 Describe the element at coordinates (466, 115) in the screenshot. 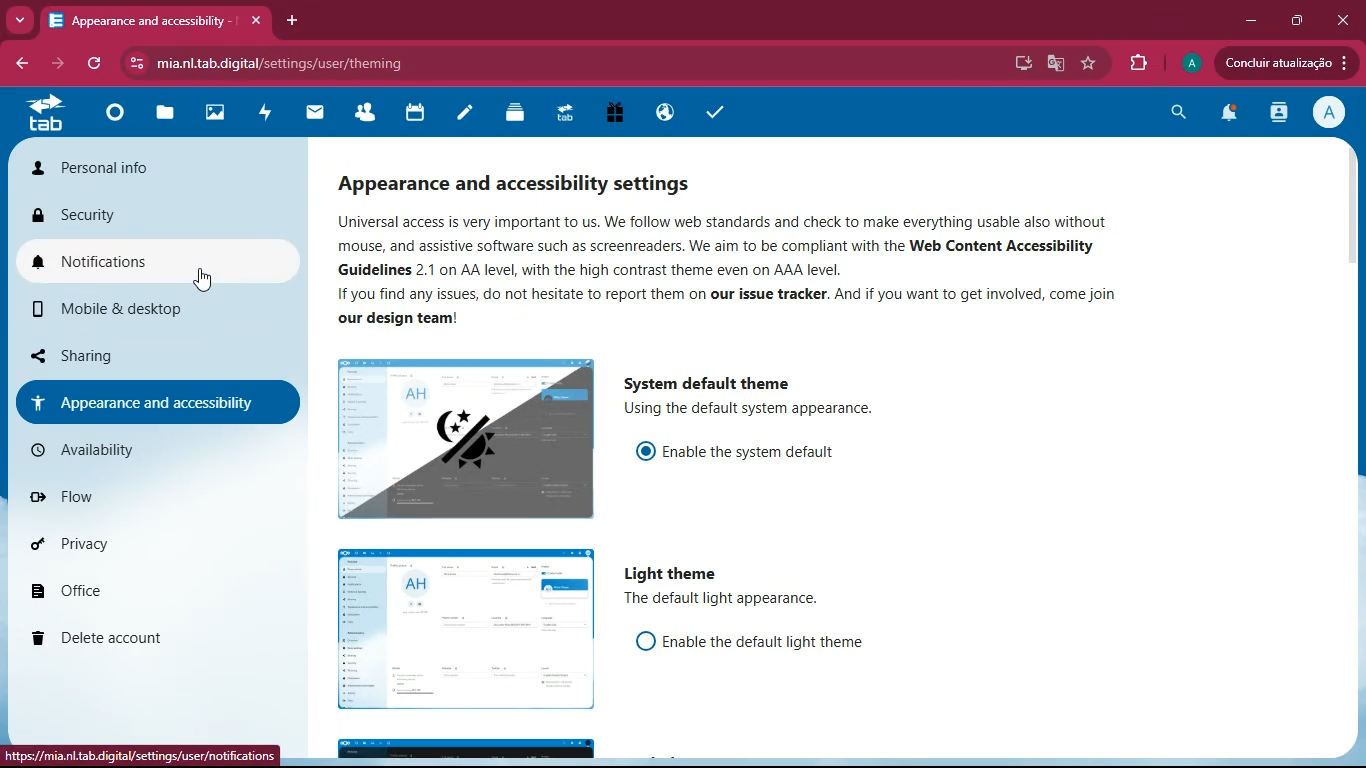

I see `notes` at that location.